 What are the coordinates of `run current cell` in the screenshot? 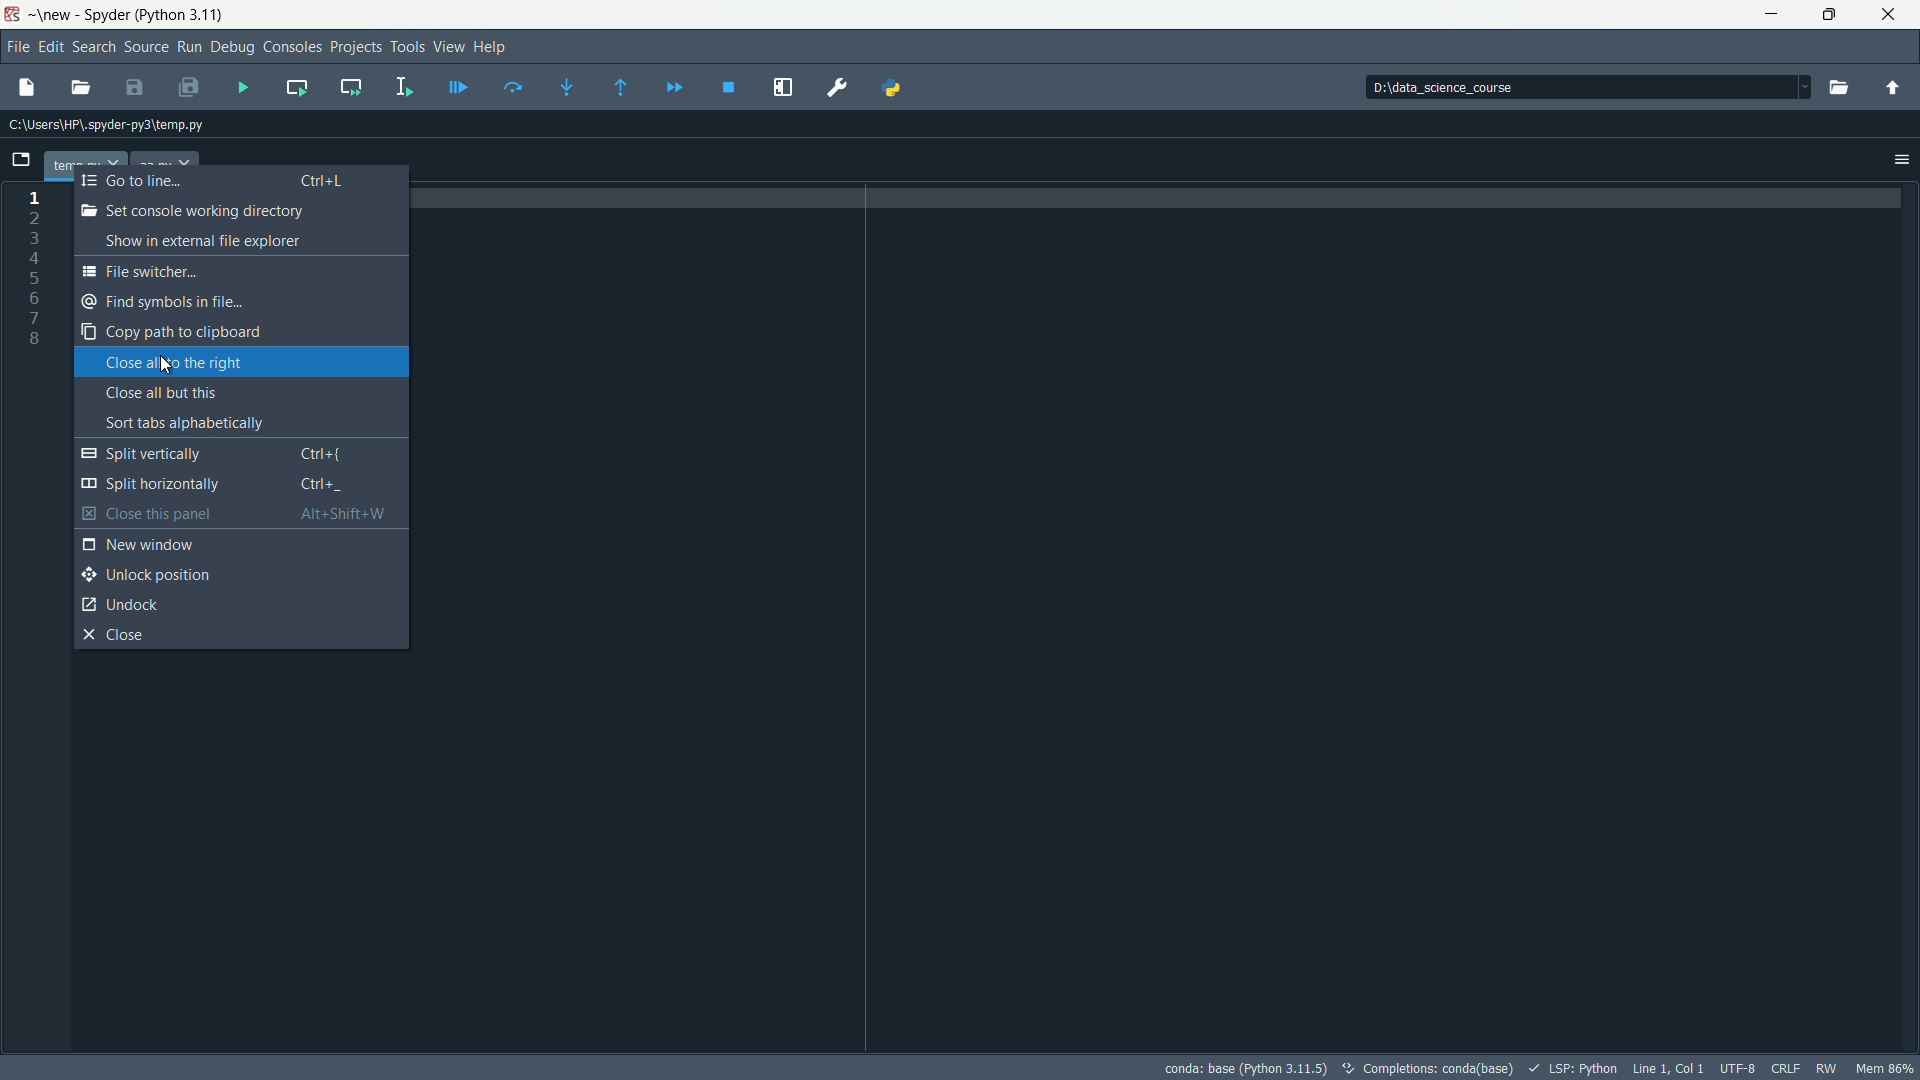 It's located at (294, 87).